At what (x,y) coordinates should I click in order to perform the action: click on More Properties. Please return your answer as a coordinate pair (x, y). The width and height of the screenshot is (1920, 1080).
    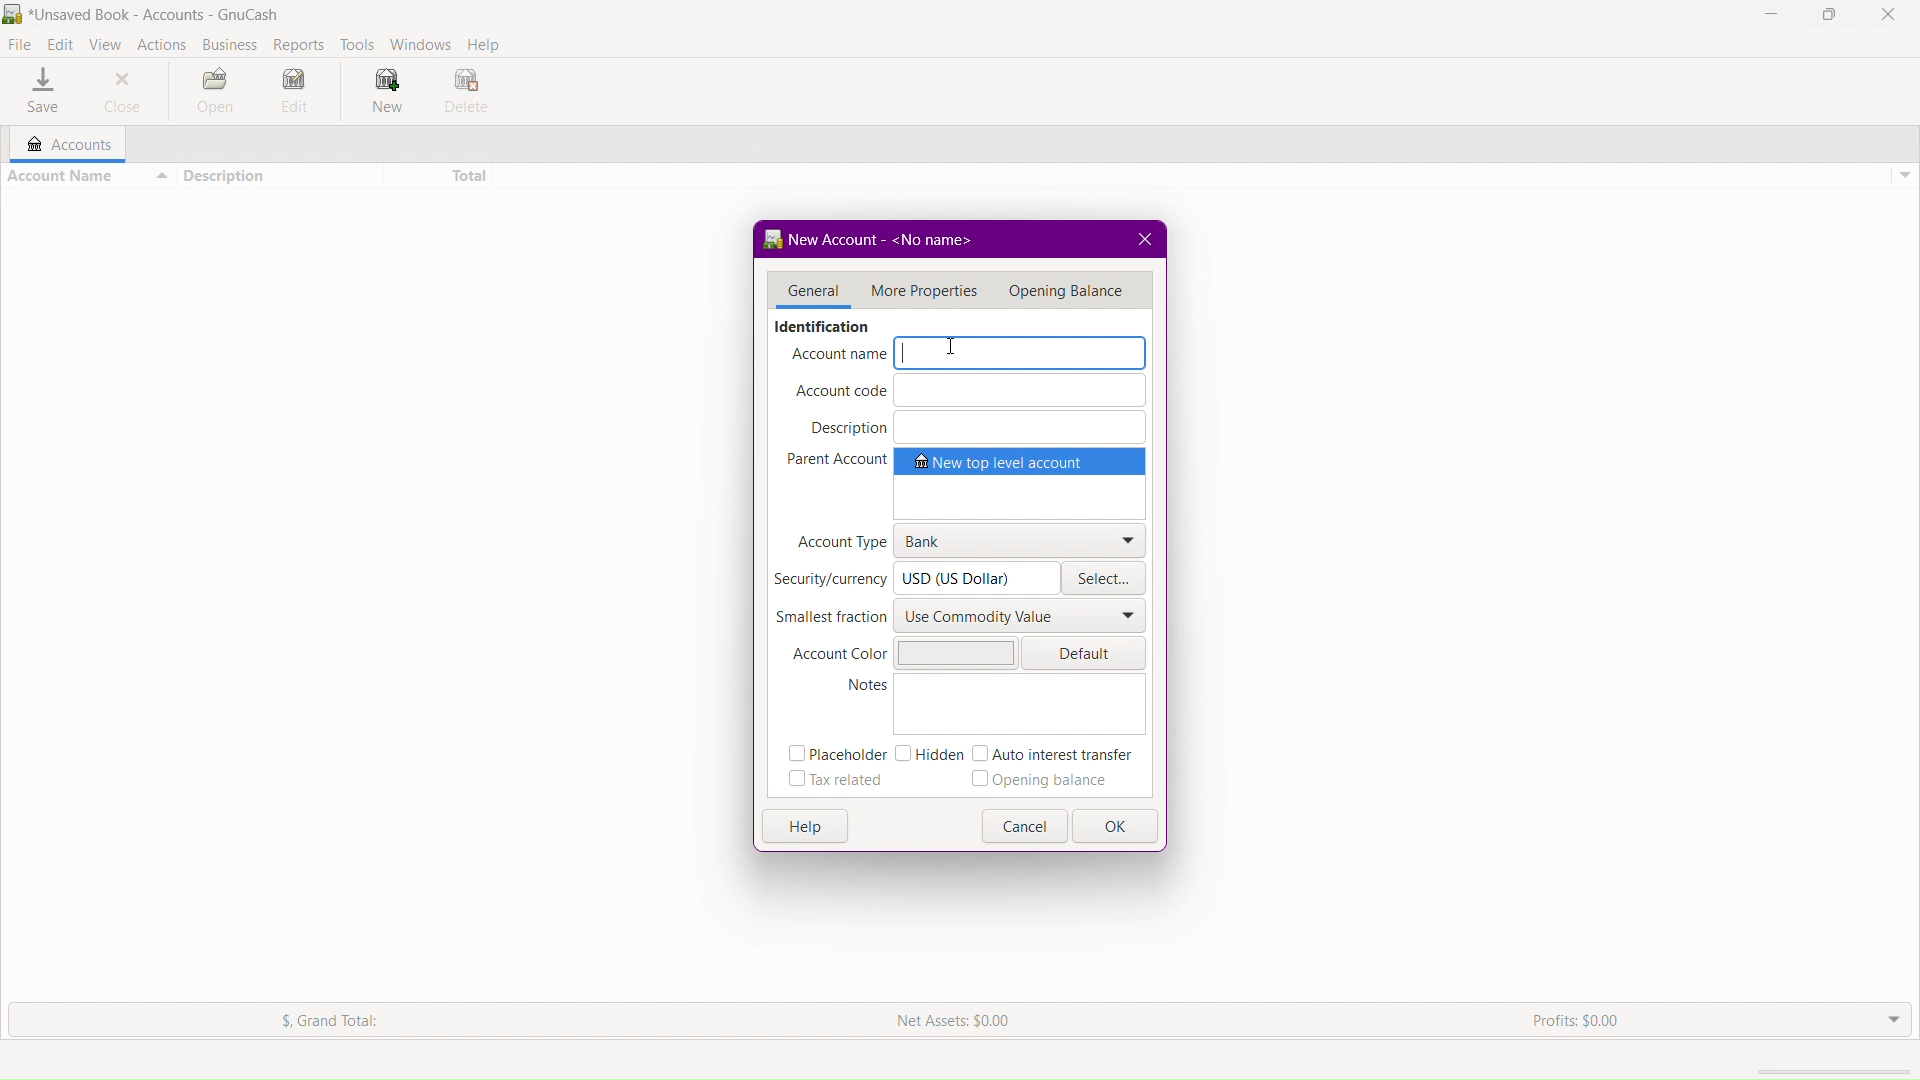
    Looking at the image, I should click on (922, 289).